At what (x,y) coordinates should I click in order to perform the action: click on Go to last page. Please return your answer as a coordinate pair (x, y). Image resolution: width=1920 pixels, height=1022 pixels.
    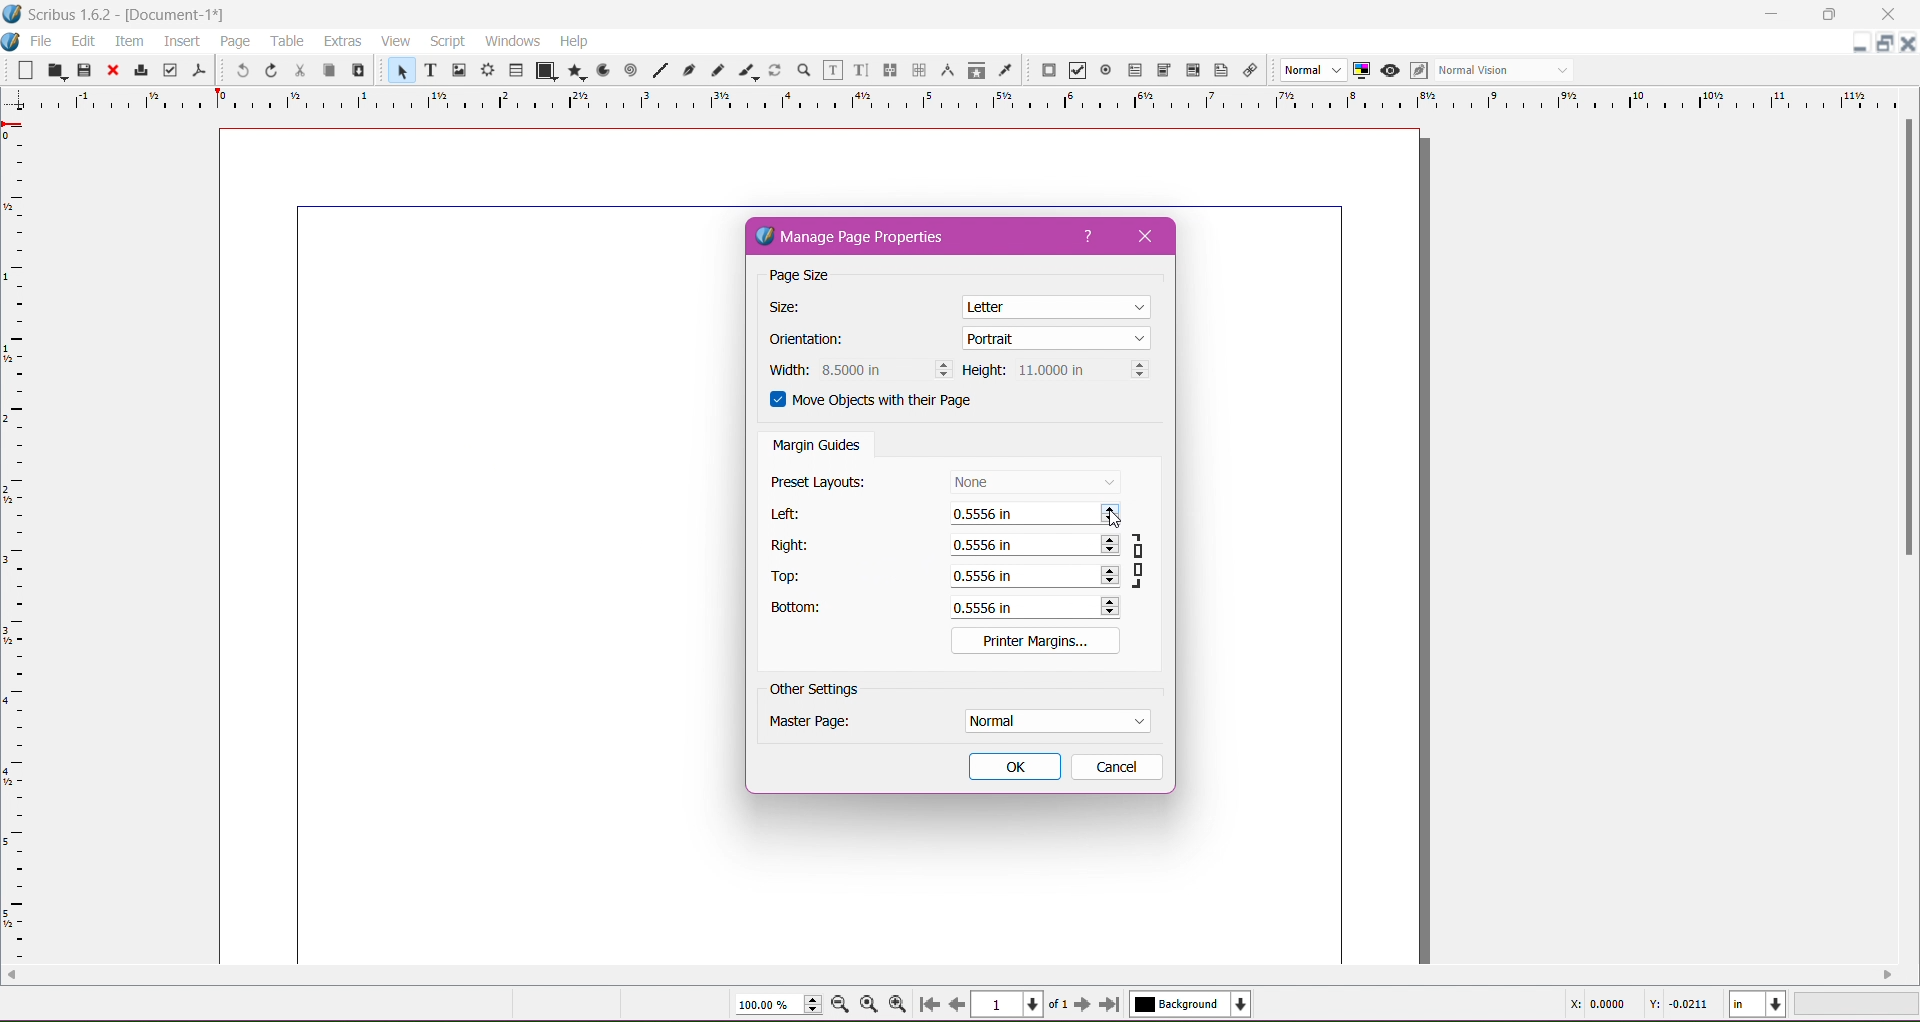
    Looking at the image, I should click on (1111, 1005).